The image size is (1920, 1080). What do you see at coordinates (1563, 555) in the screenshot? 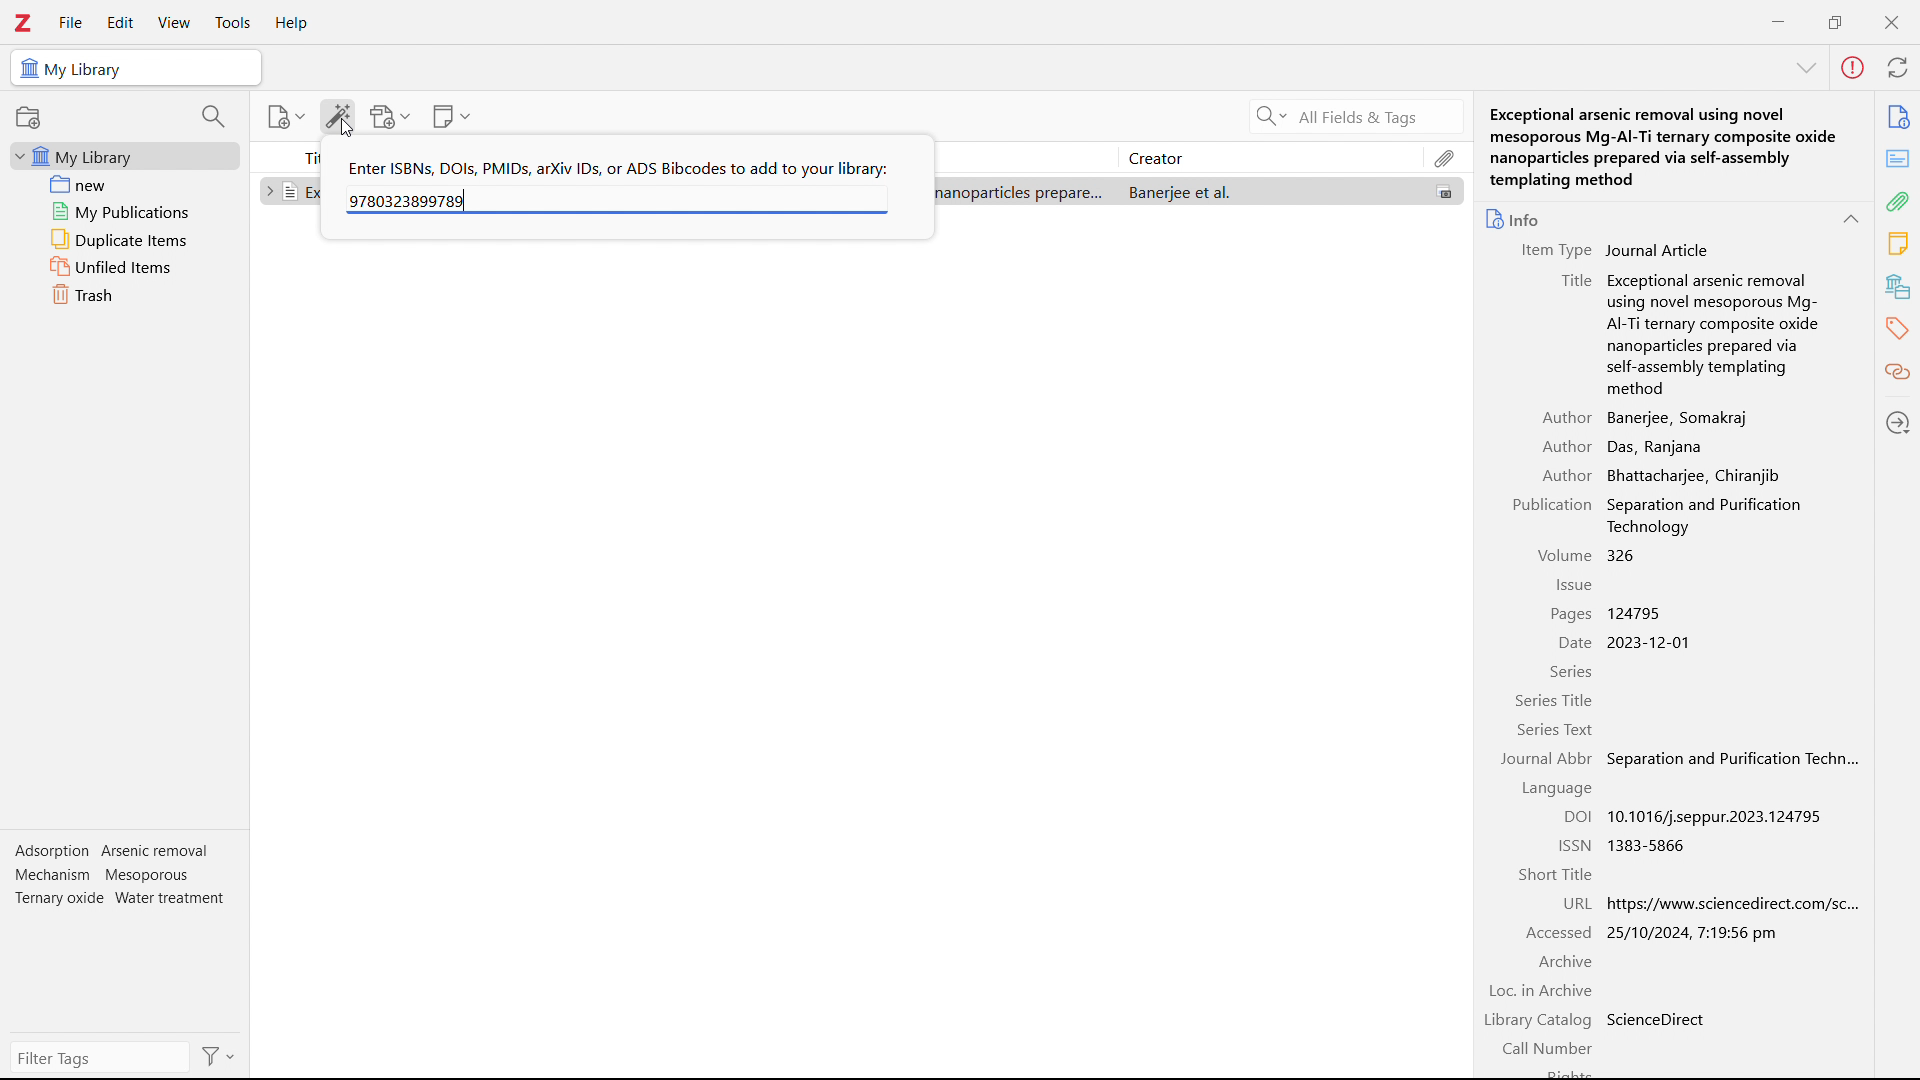
I see `volume` at bounding box center [1563, 555].